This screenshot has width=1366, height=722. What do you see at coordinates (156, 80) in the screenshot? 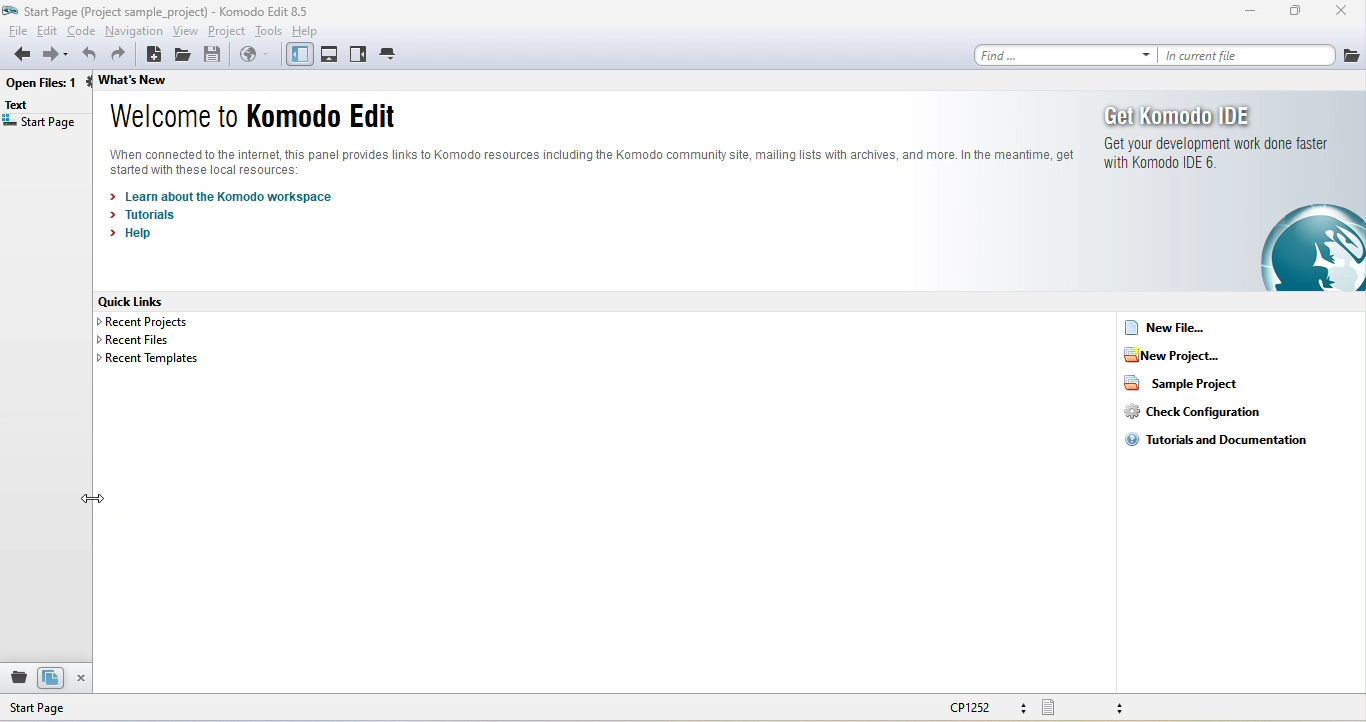
I see `what's new` at bounding box center [156, 80].